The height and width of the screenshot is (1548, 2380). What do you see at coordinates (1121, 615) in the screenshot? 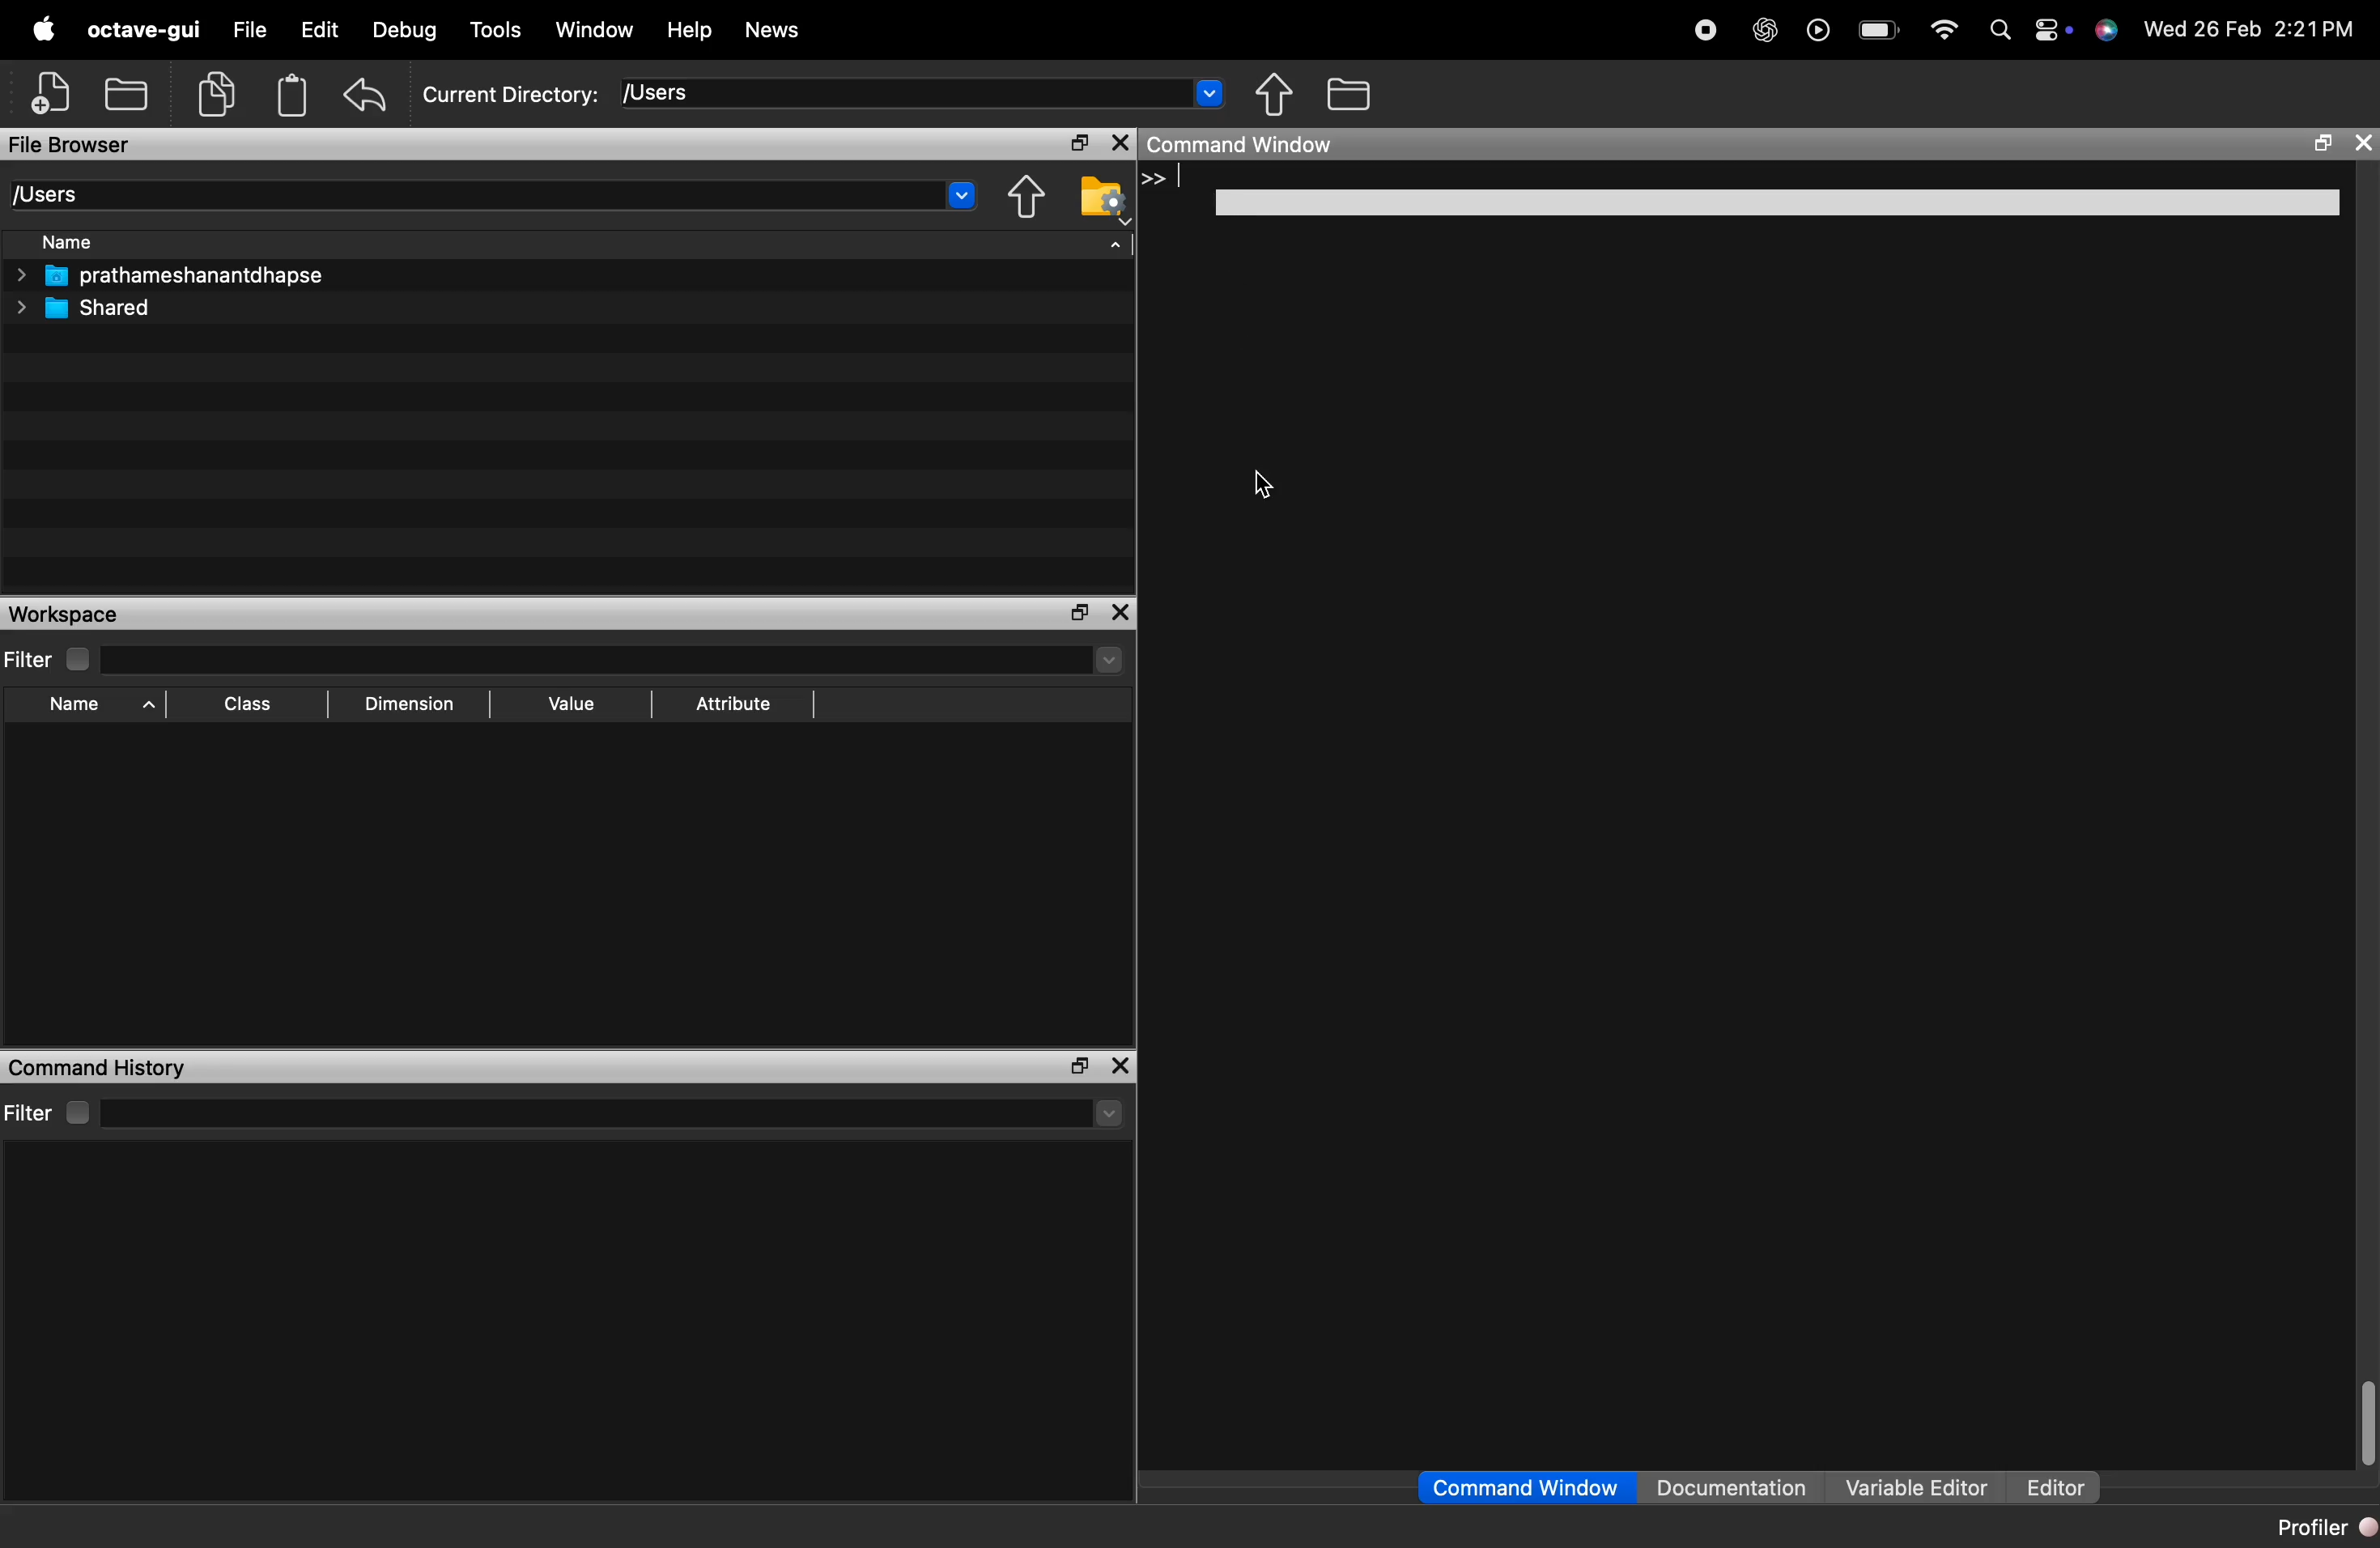
I see `close` at bounding box center [1121, 615].